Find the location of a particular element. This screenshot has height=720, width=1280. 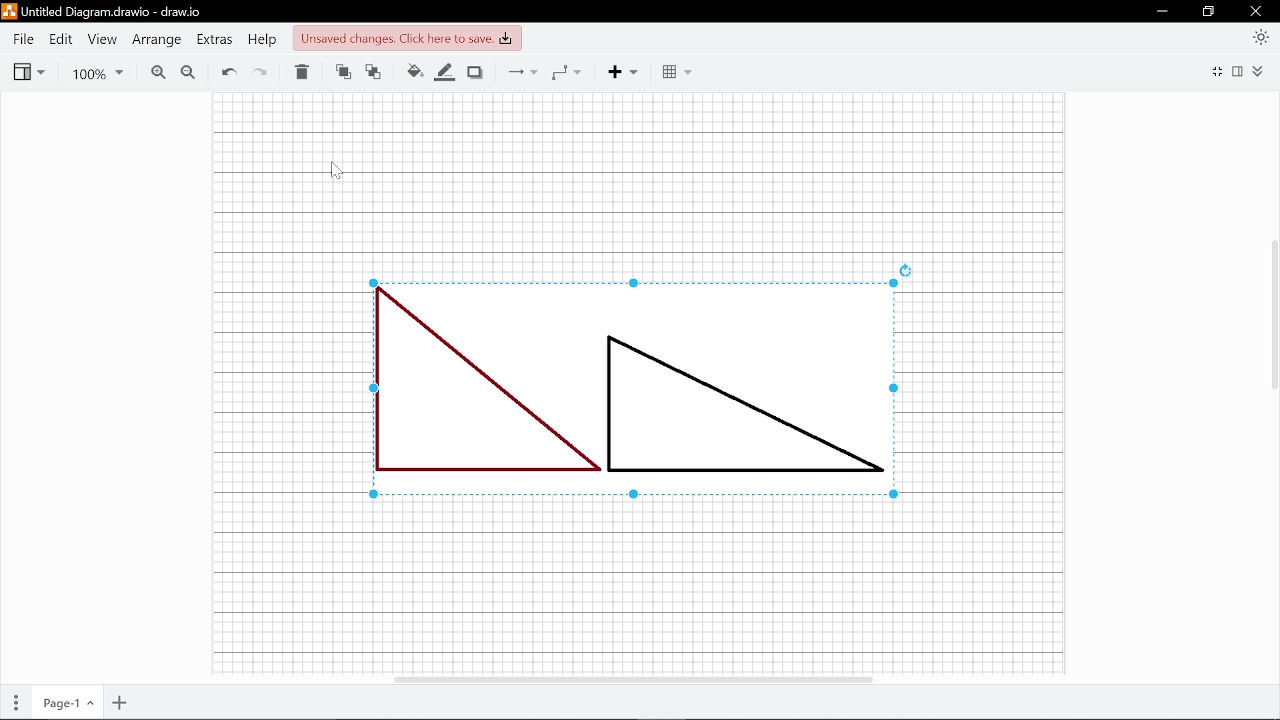

To back is located at coordinates (376, 71).